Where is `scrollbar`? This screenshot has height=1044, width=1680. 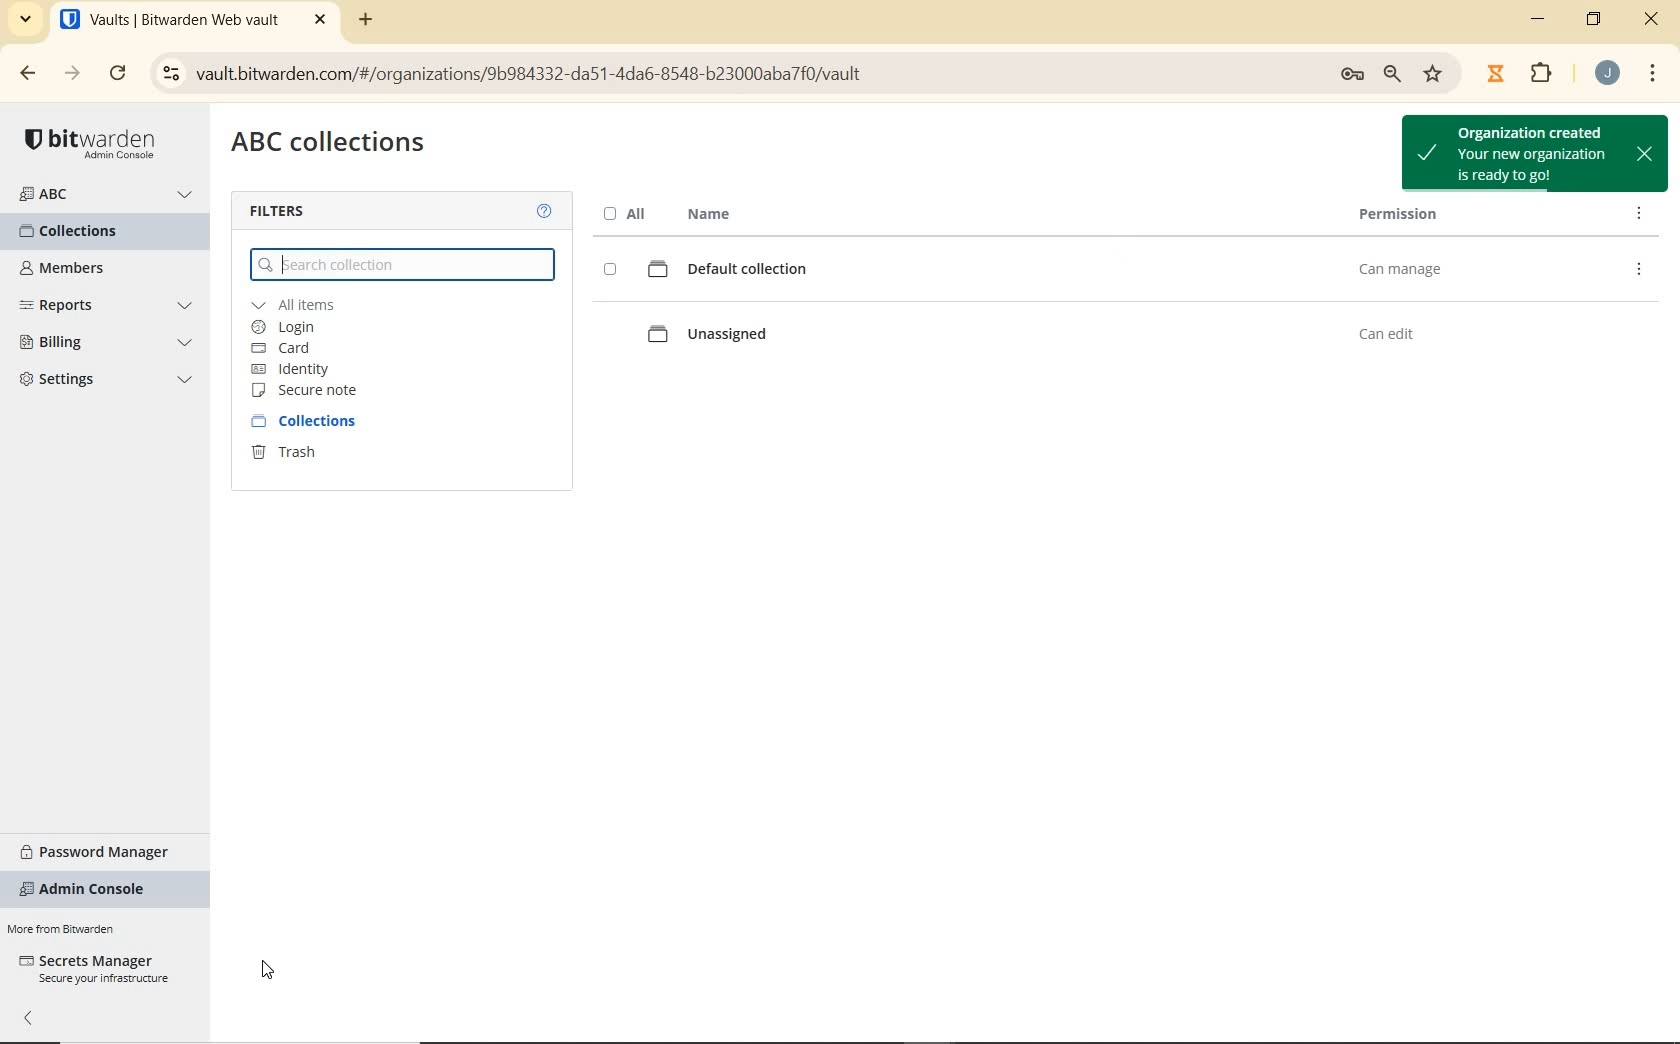
scrollbar is located at coordinates (1670, 571).